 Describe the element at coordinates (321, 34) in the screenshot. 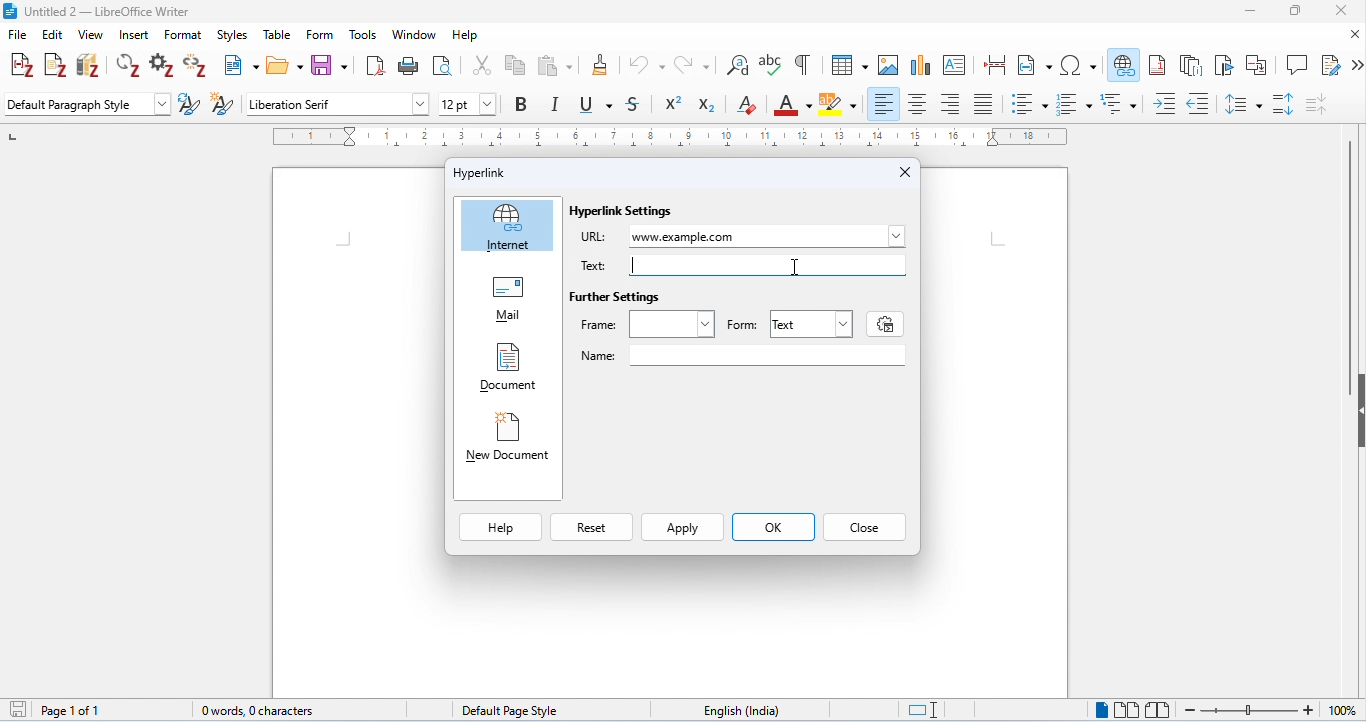

I see `form` at that location.